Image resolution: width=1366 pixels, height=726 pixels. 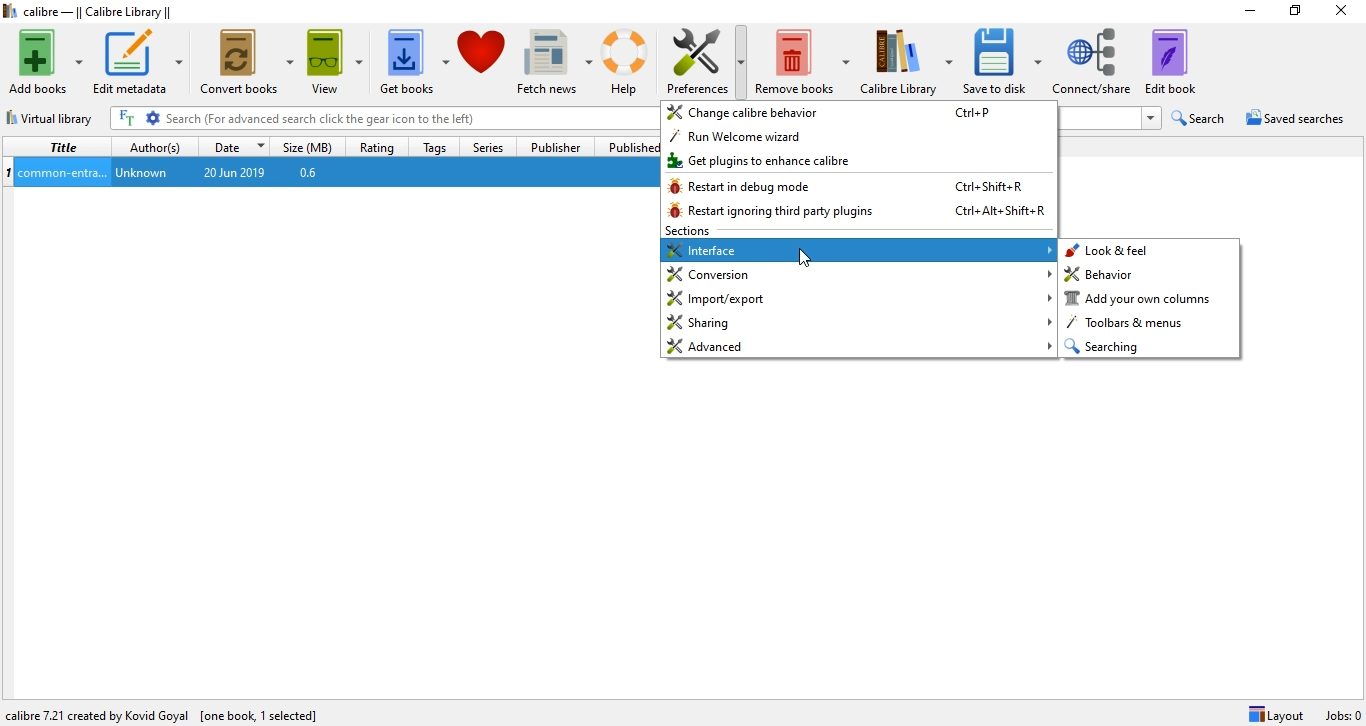 I want to click on advanced, so click(x=860, y=346).